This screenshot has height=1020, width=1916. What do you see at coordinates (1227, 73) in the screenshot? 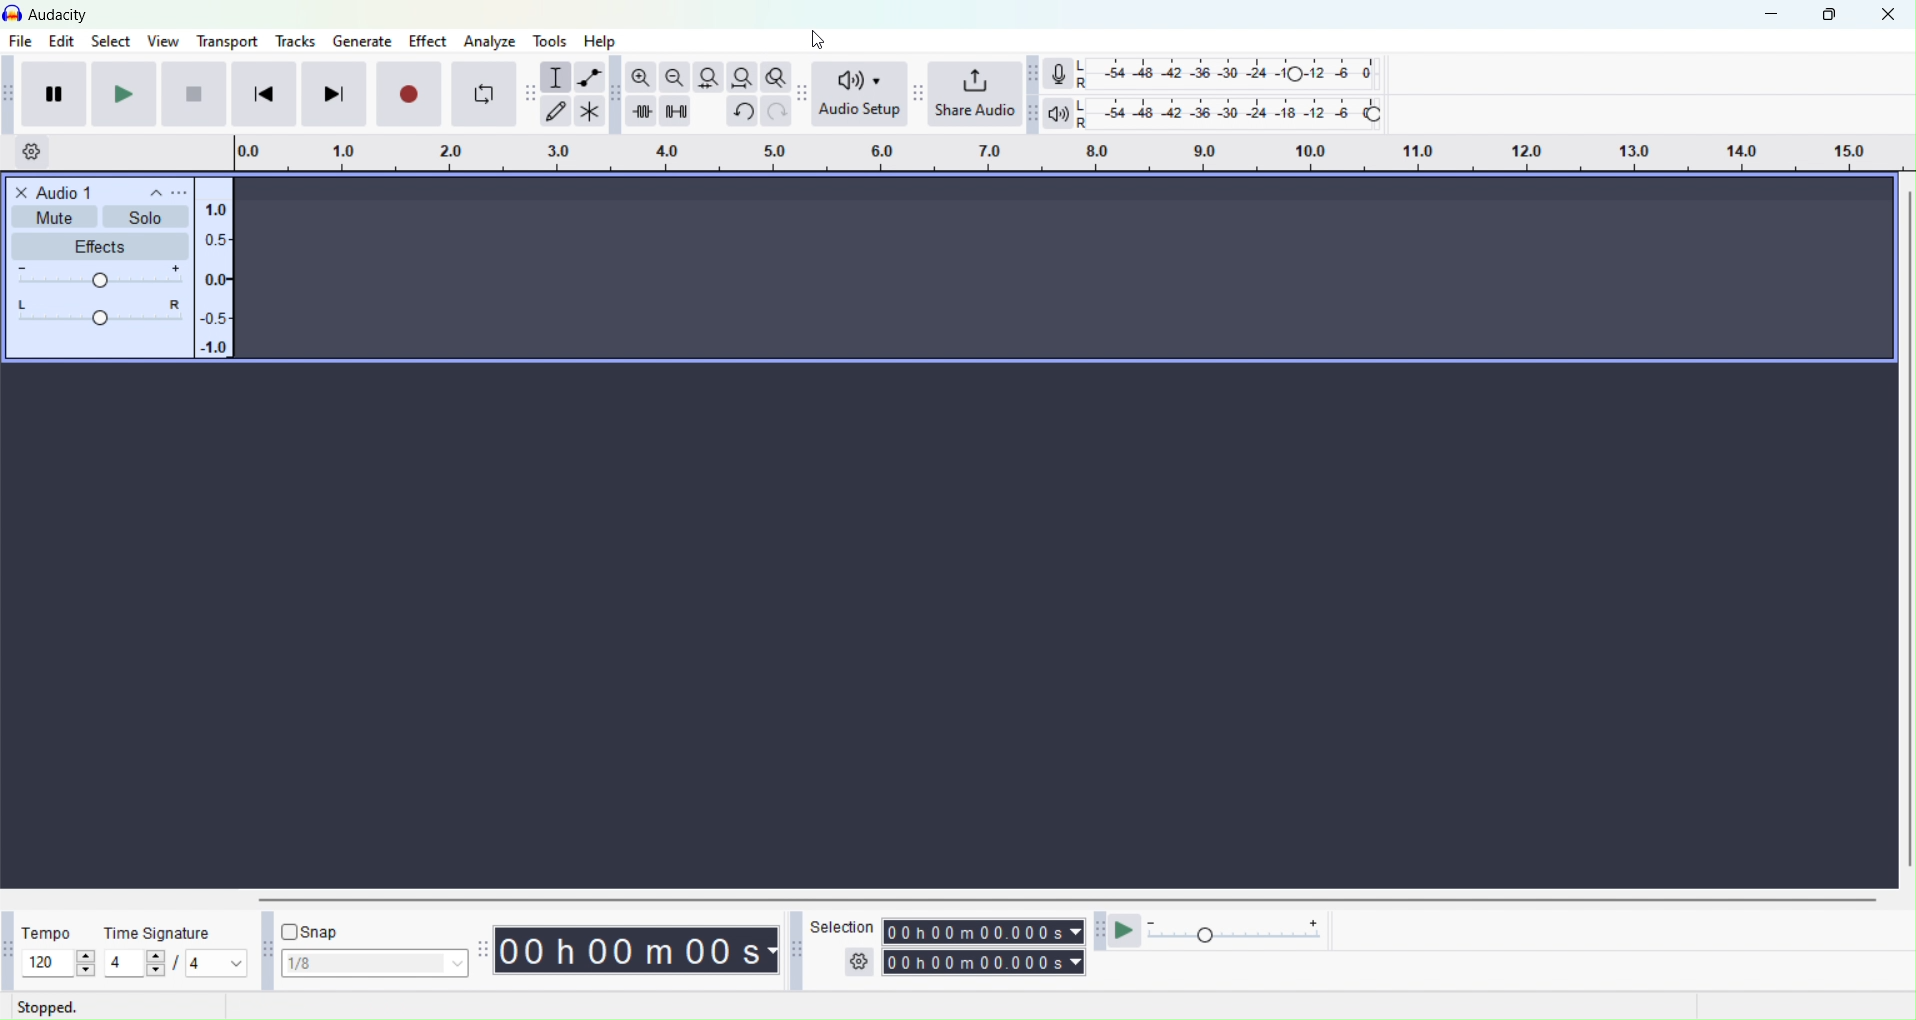
I see `Recording level` at bounding box center [1227, 73].